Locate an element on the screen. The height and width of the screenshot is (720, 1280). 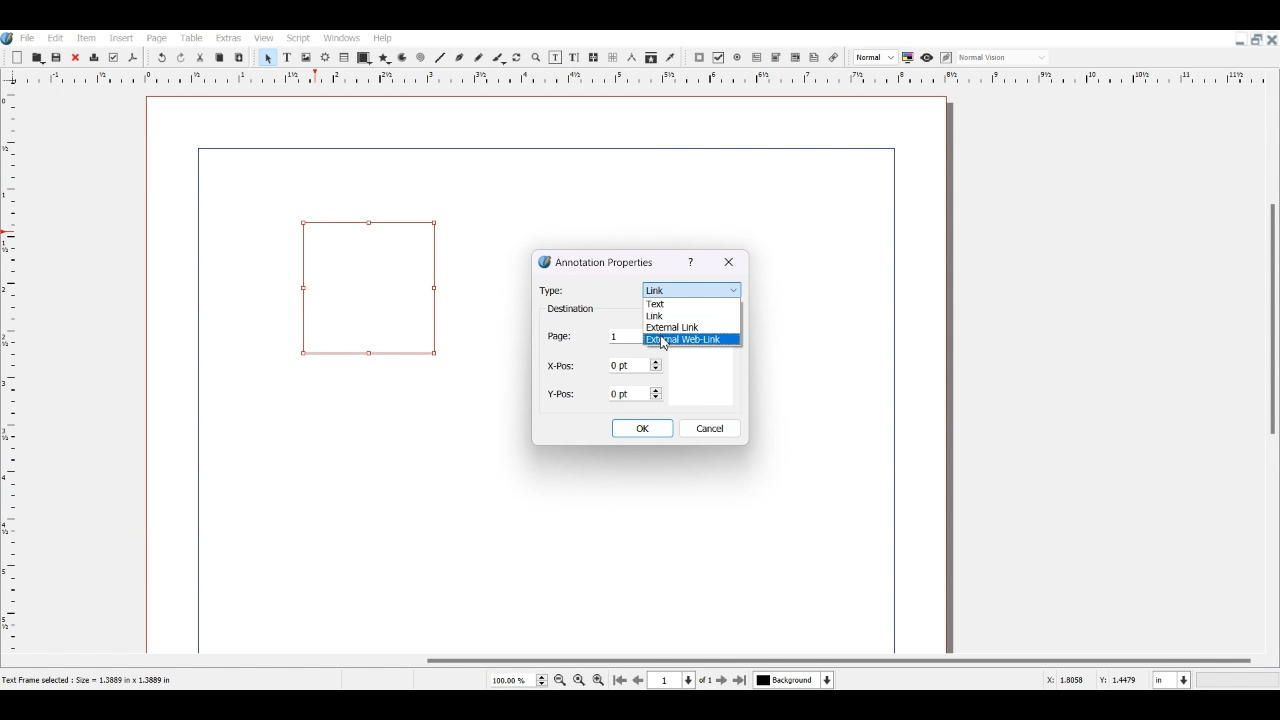
Measurement in Inche is located at coordinates (1172, 680).